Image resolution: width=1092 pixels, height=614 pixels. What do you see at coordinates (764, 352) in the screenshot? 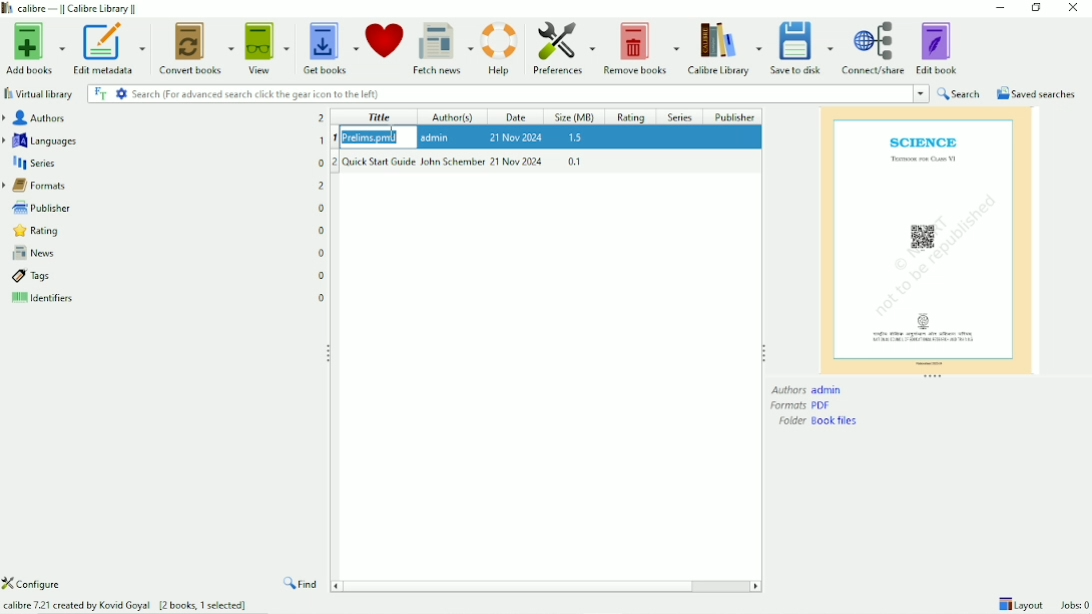
I see `Resize` at bounding box center [764, 352].